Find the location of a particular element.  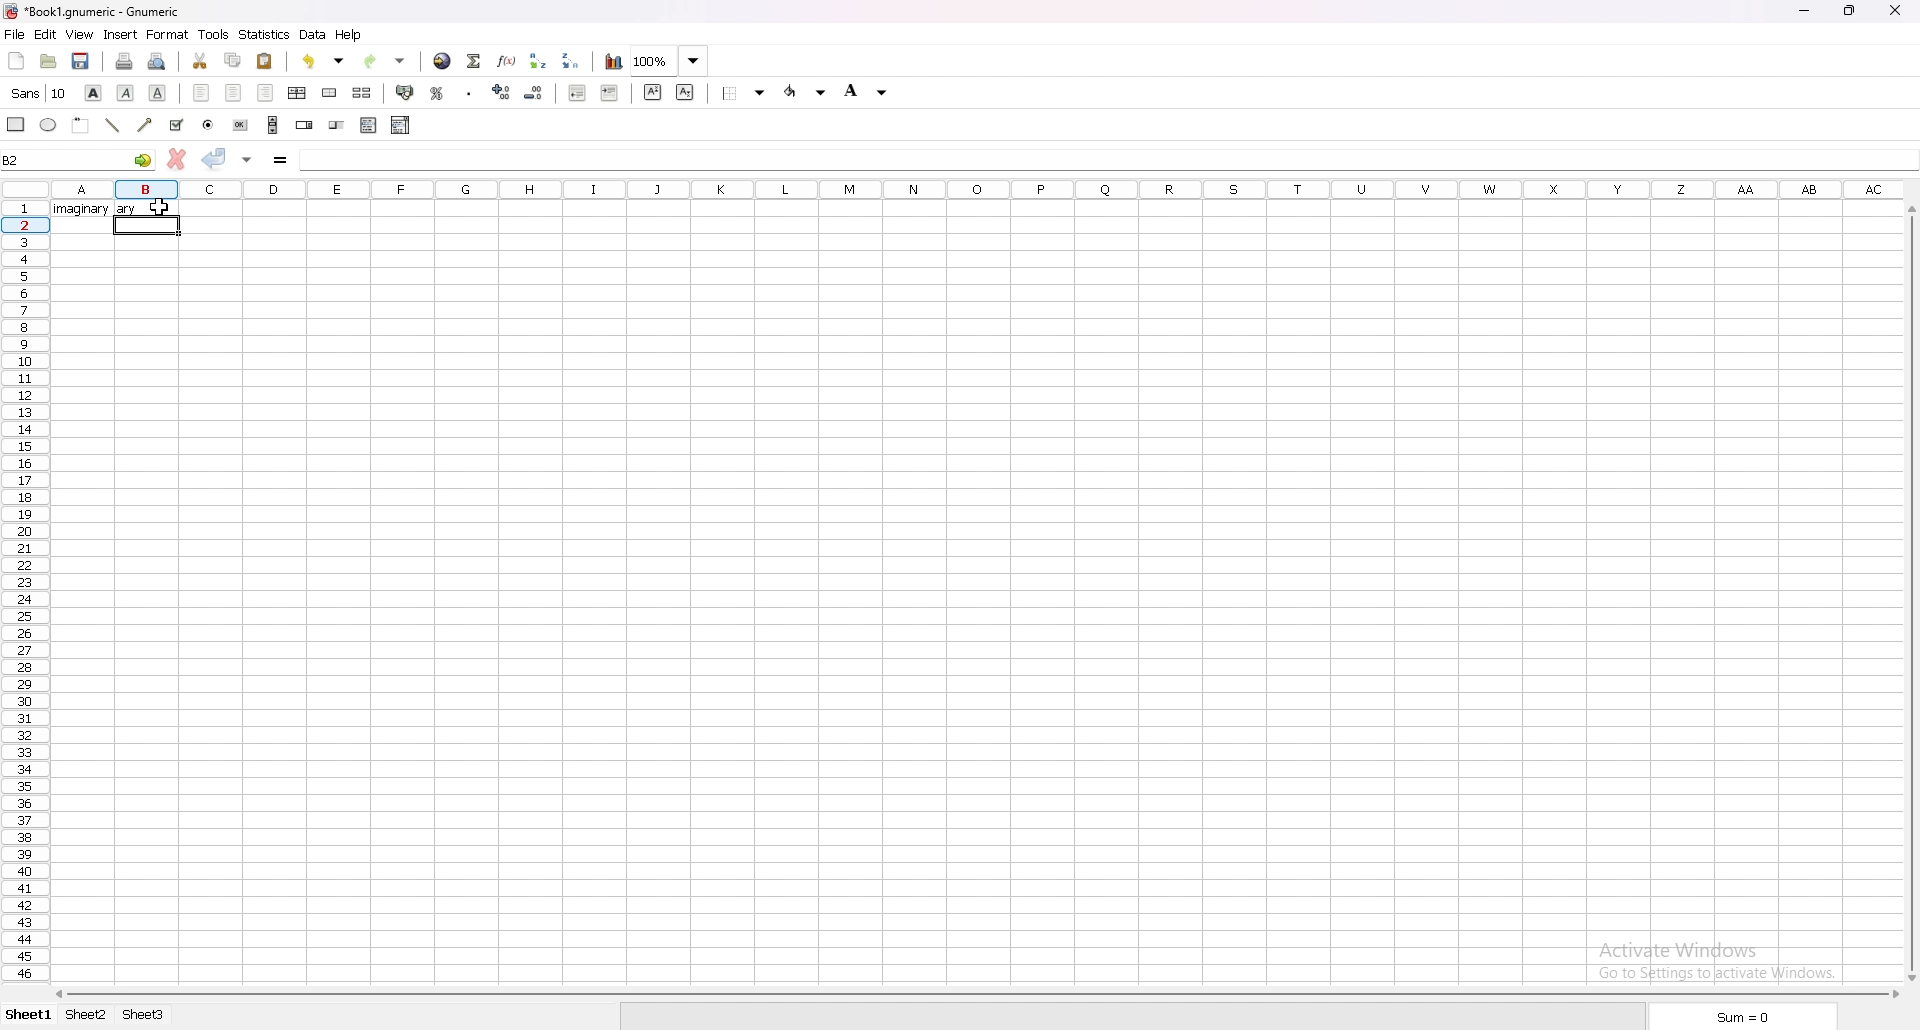

Coloumn is located at coordinates (24, 614).